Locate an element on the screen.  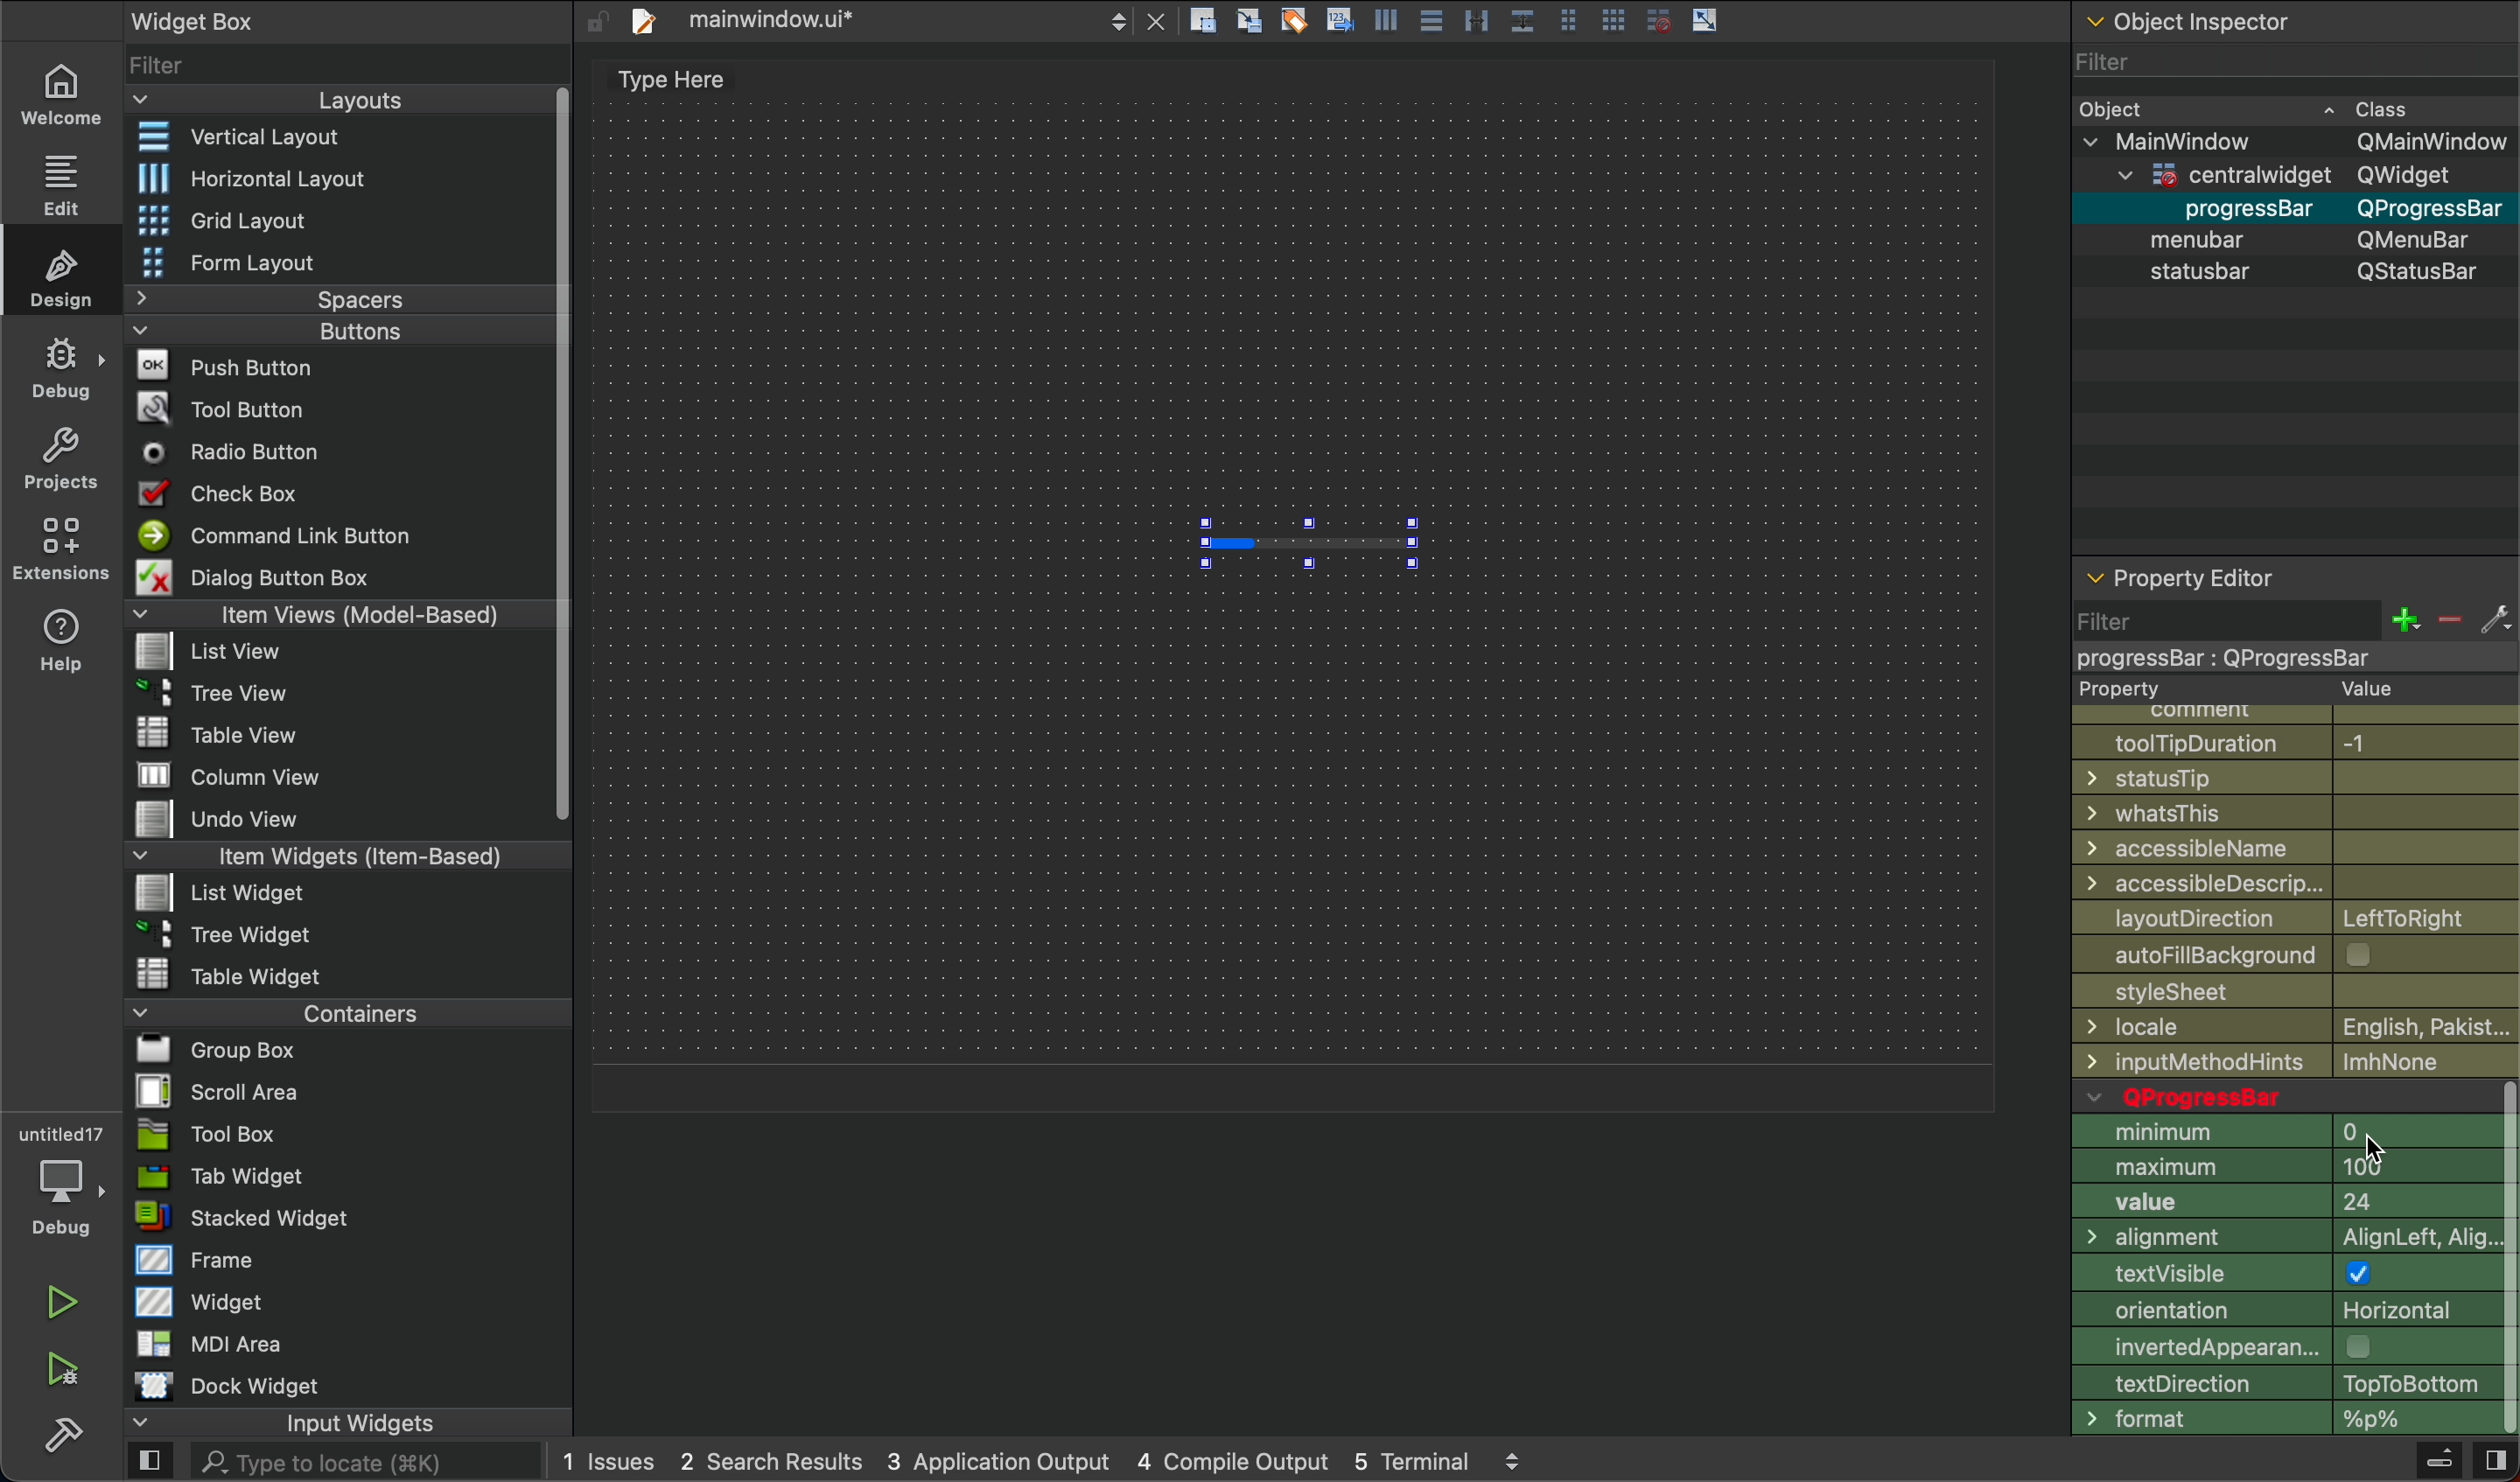
open sidebar is located at coordinates (150, 1463).